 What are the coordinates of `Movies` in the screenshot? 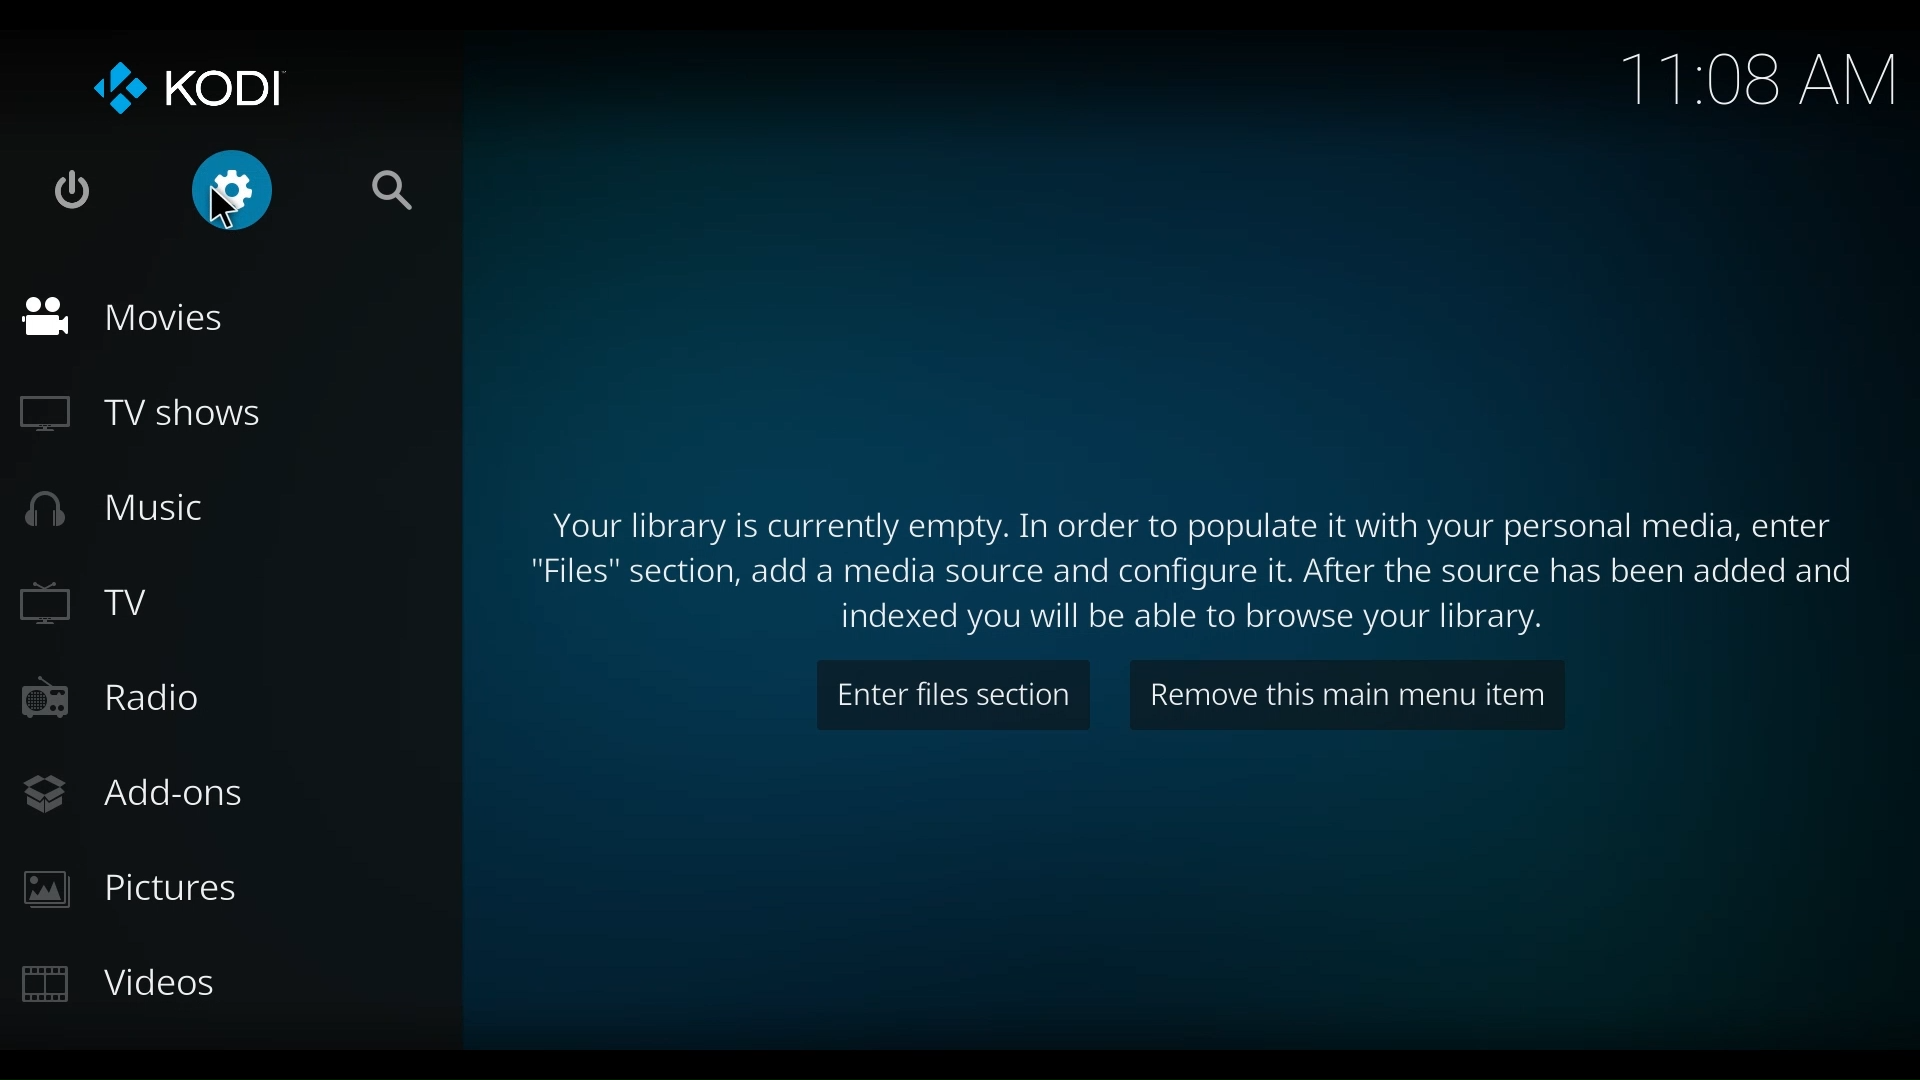 It's located at (125, 317).